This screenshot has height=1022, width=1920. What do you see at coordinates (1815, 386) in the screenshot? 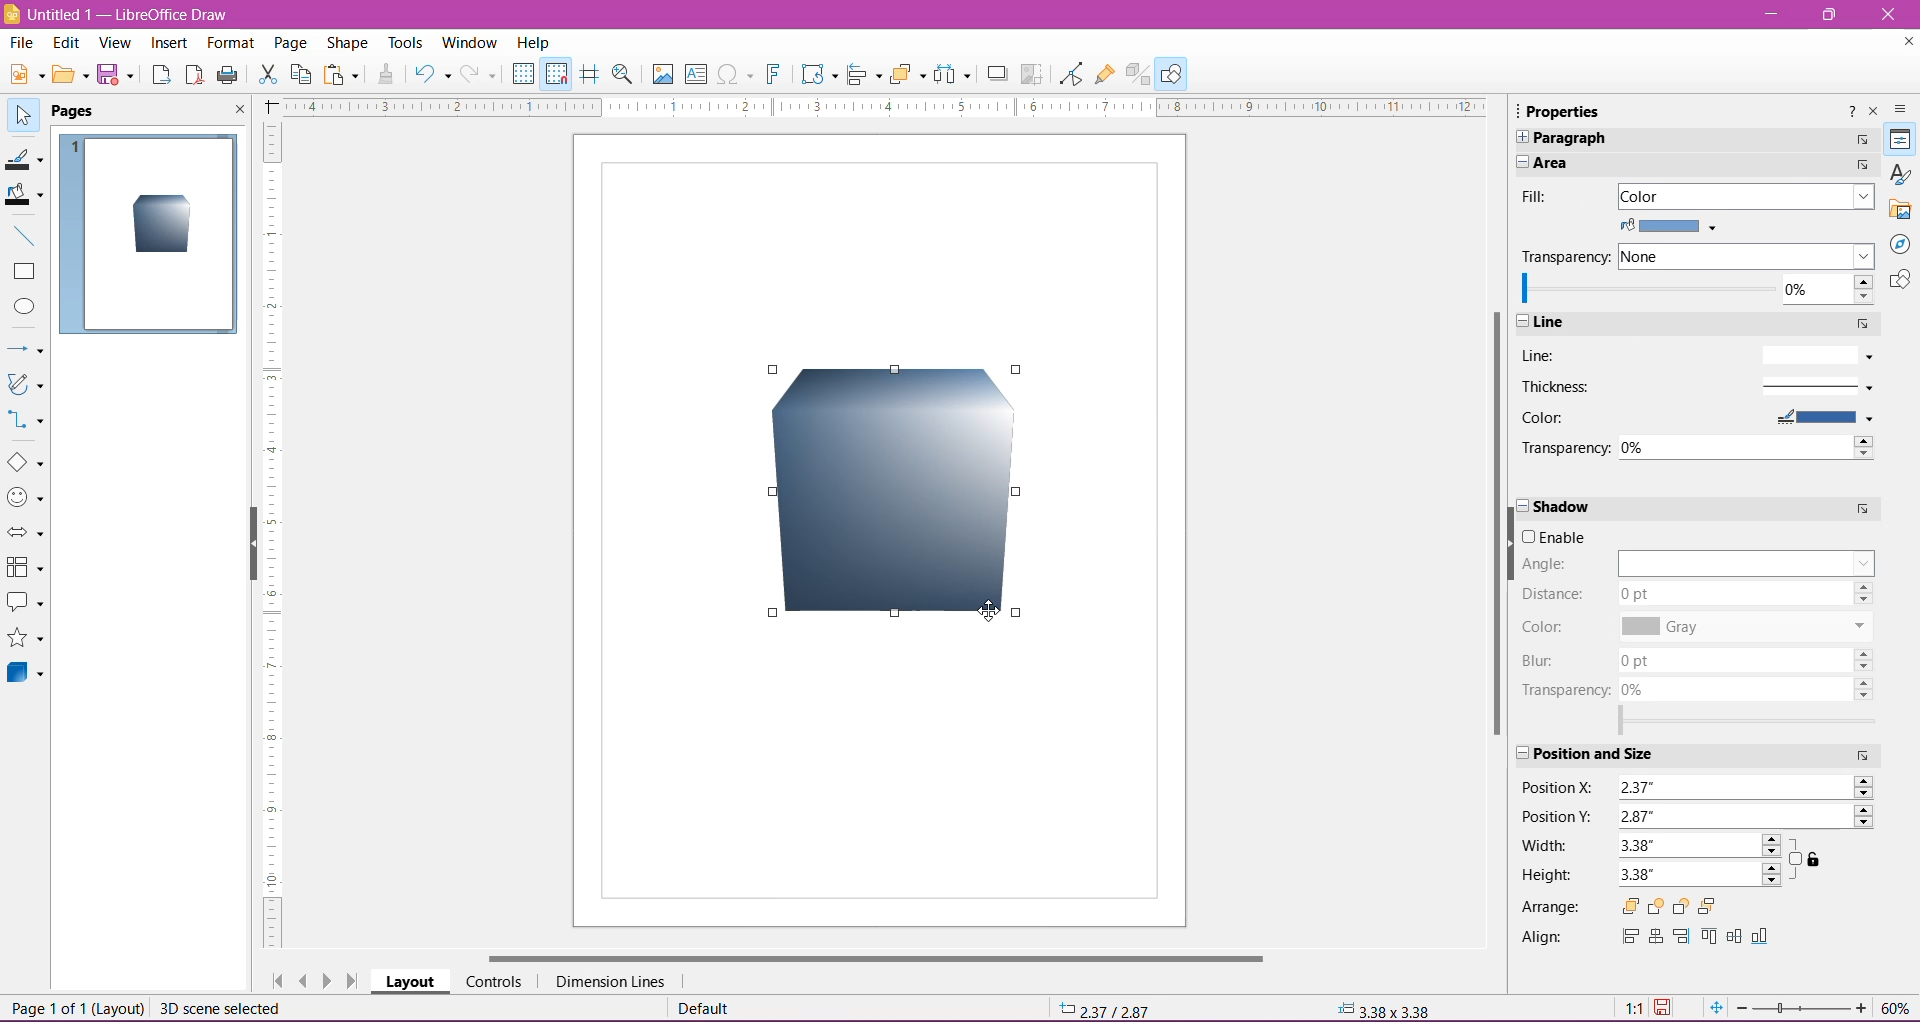
I see `Select line thickness` at bounding box center [1815, 386].